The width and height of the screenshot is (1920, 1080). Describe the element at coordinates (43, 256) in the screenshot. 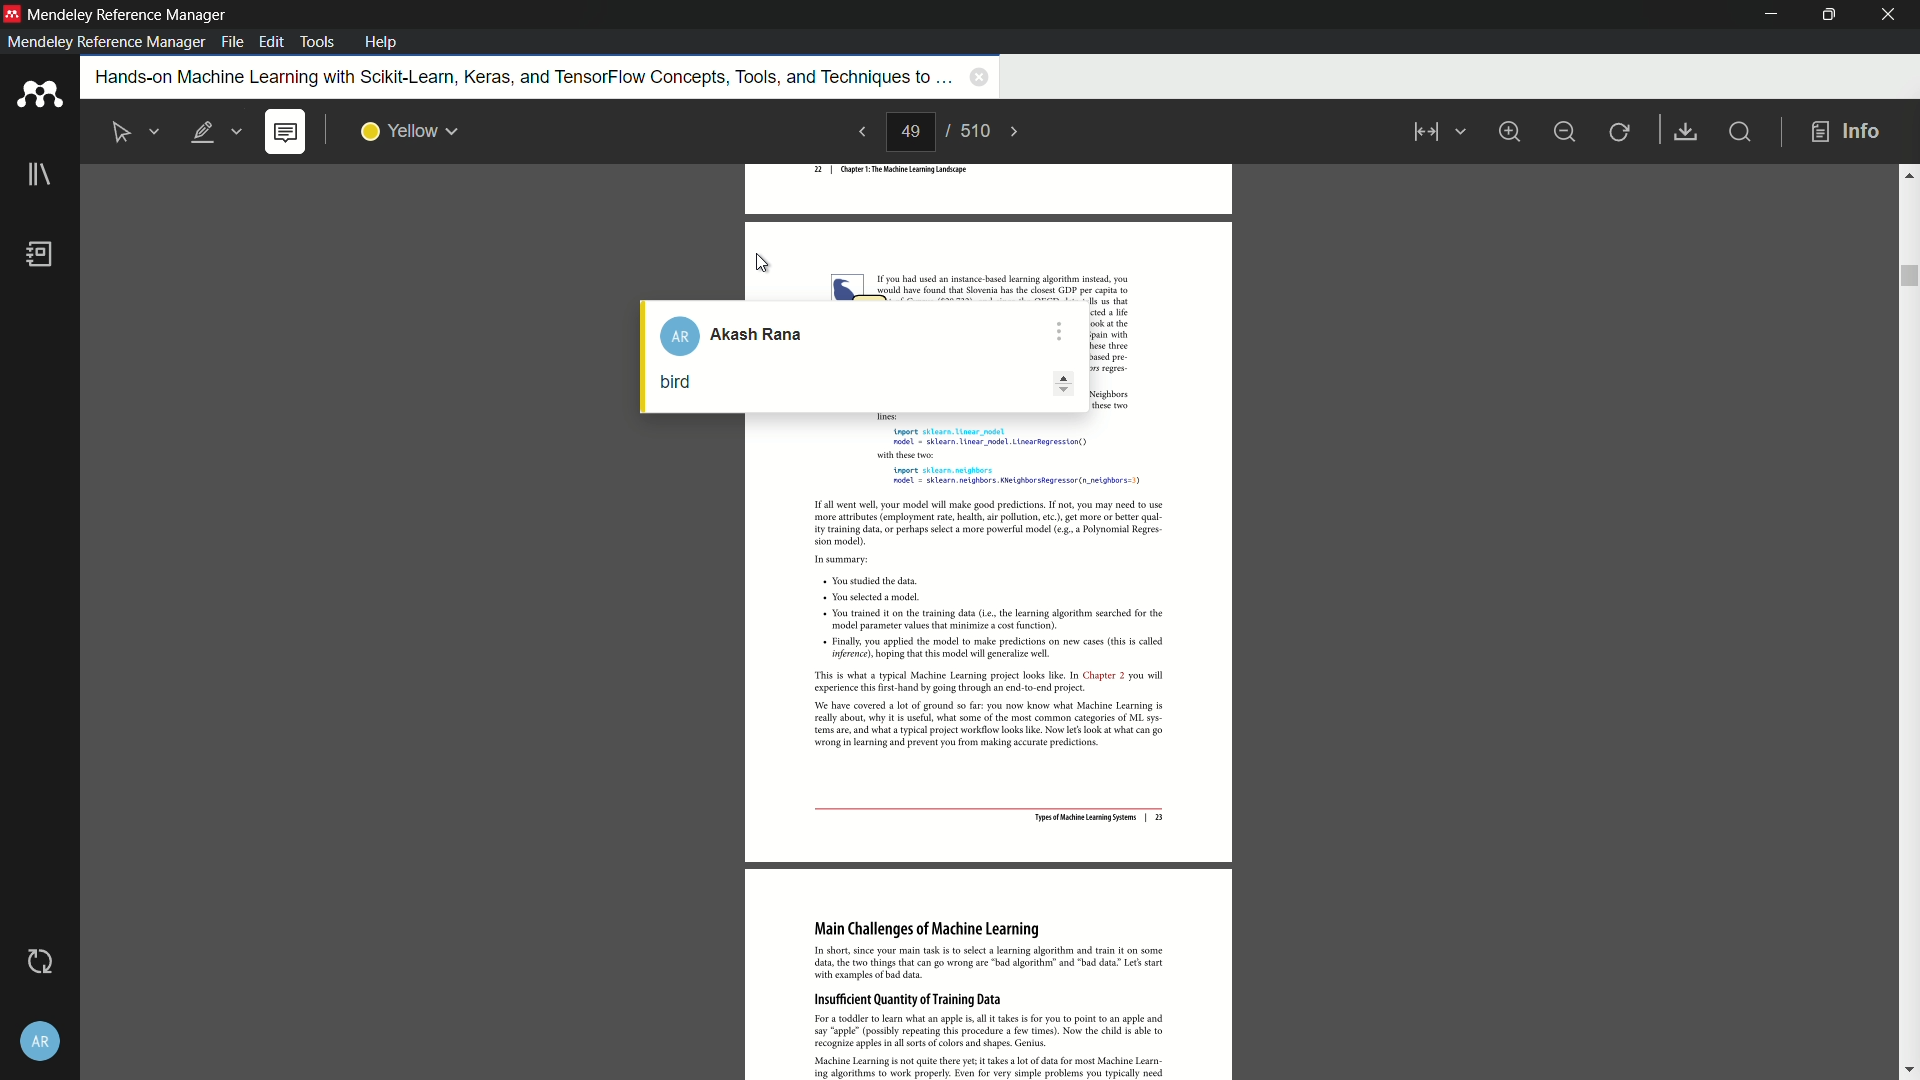

I see `book` at that location.